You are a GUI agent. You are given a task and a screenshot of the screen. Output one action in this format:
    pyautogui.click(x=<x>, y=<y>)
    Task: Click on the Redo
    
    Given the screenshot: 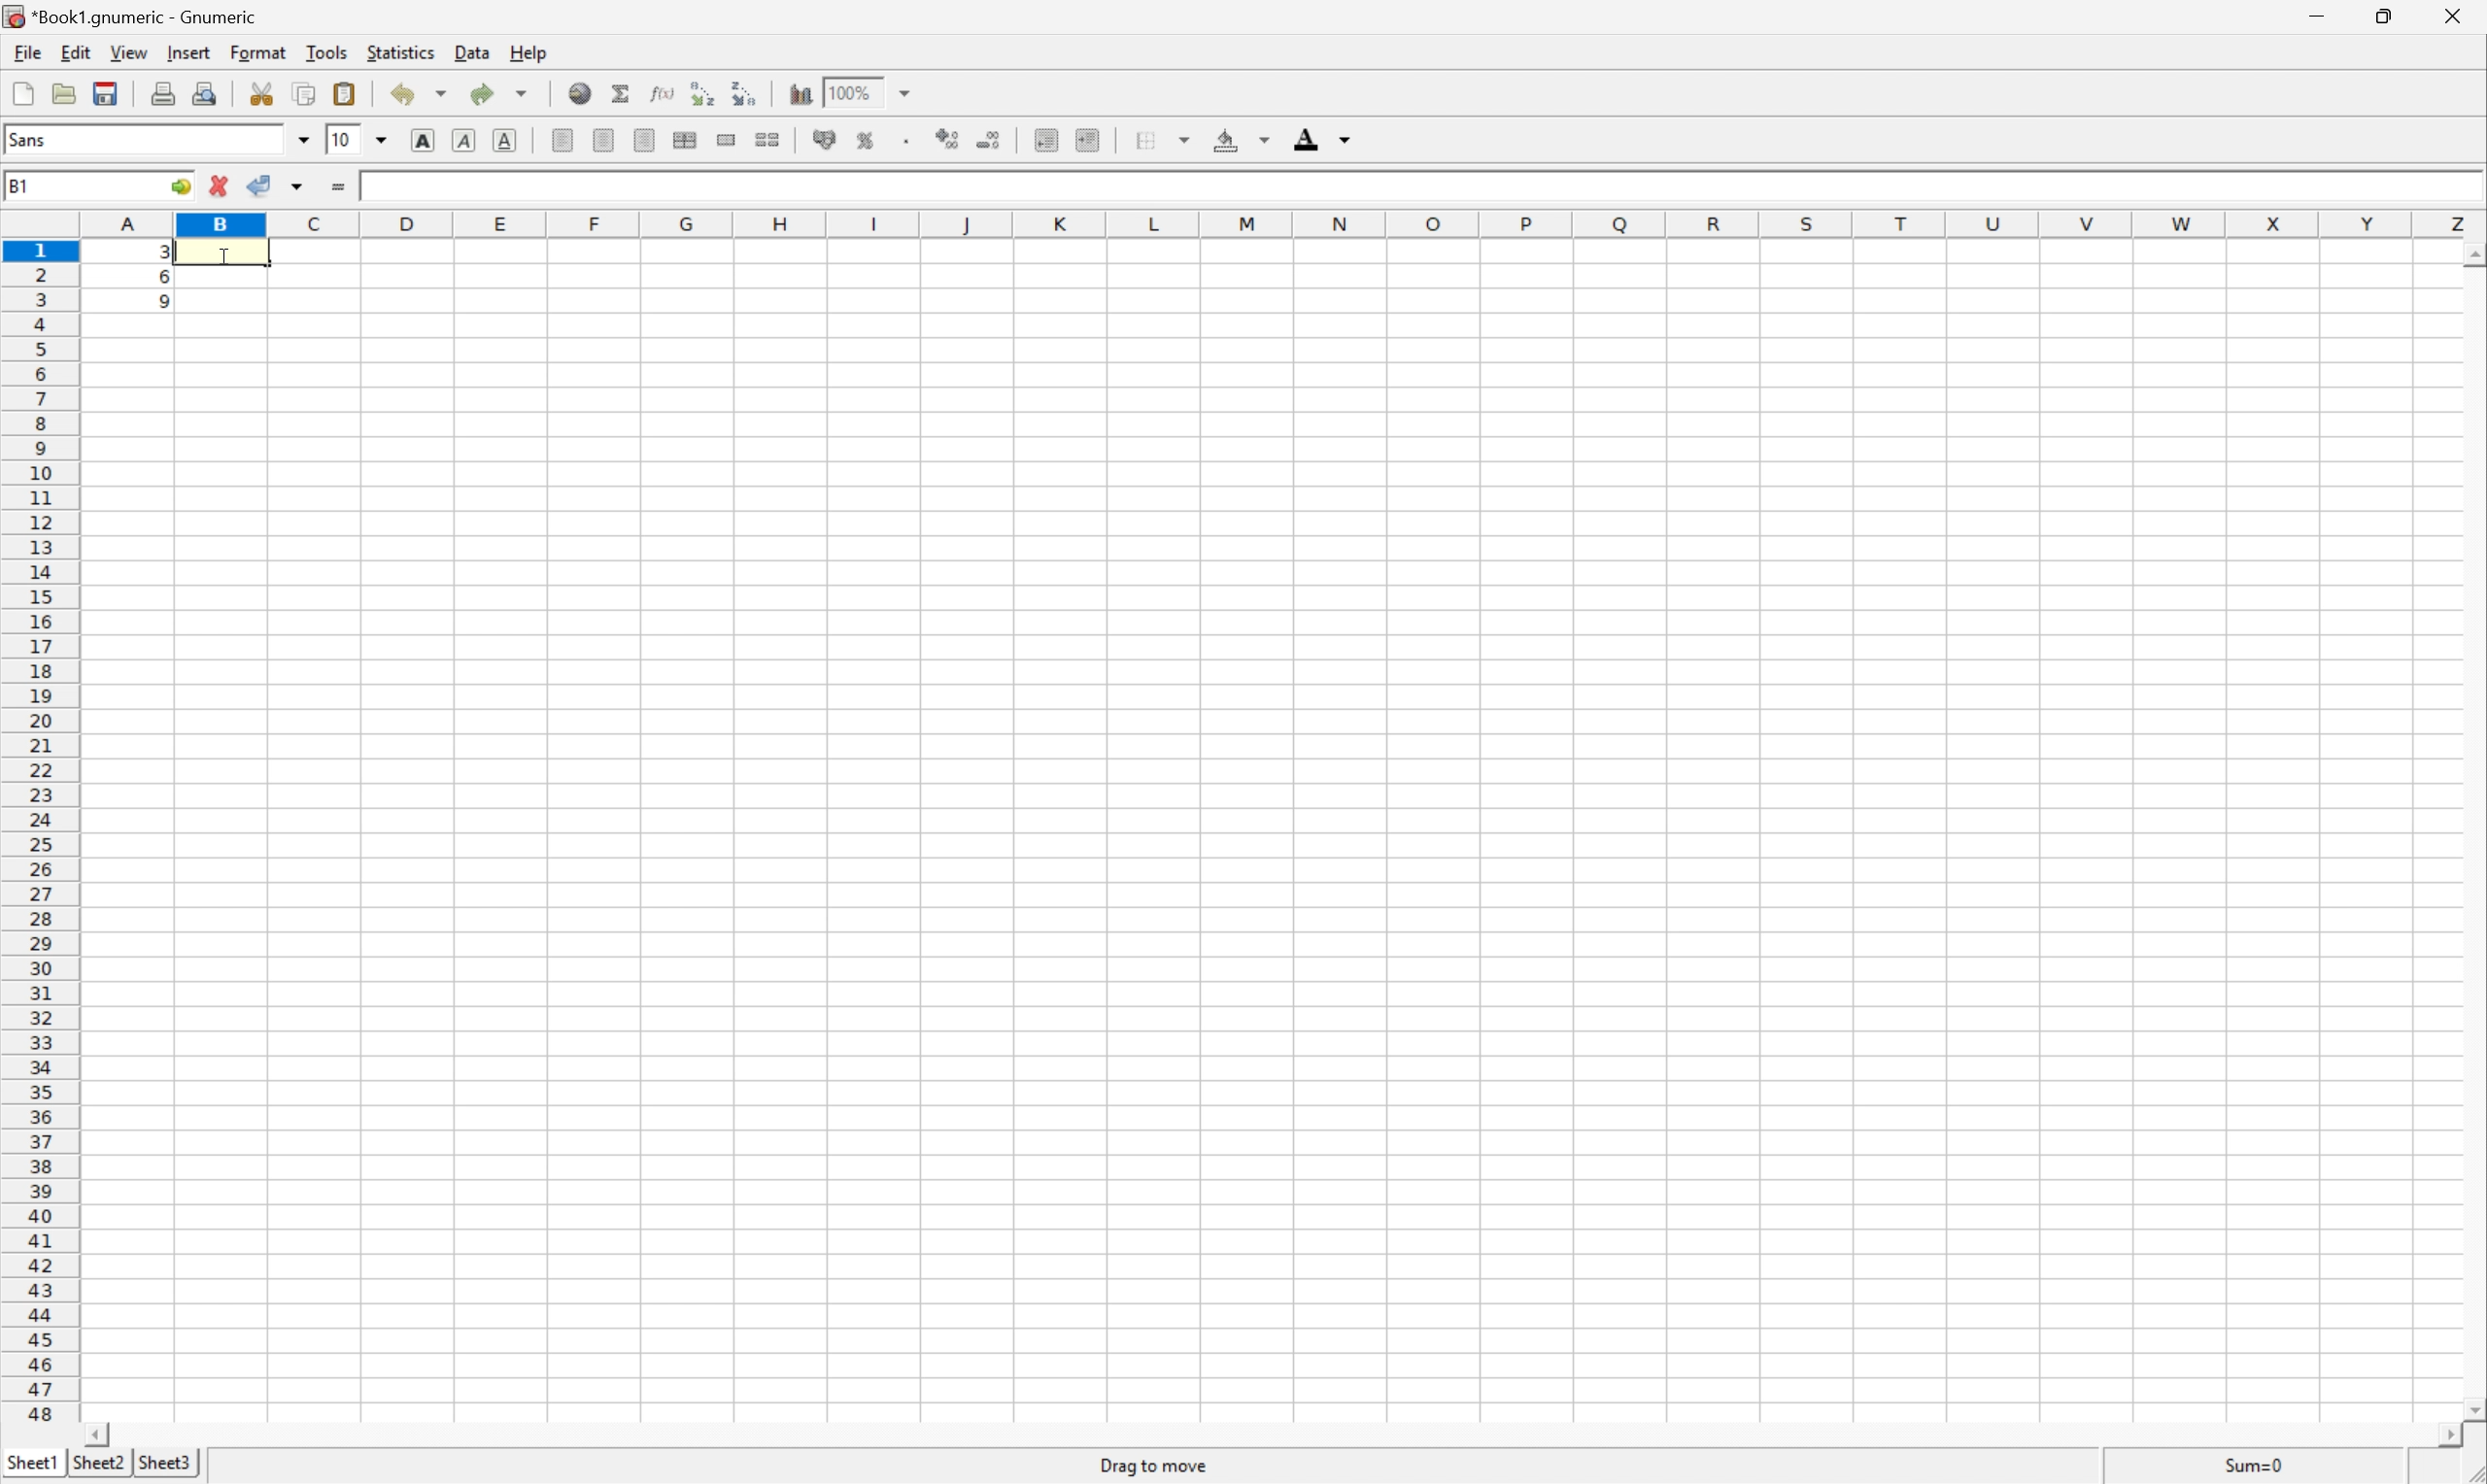 What is the action you would take?
    pyautogui.click(x=496, y=93)
    